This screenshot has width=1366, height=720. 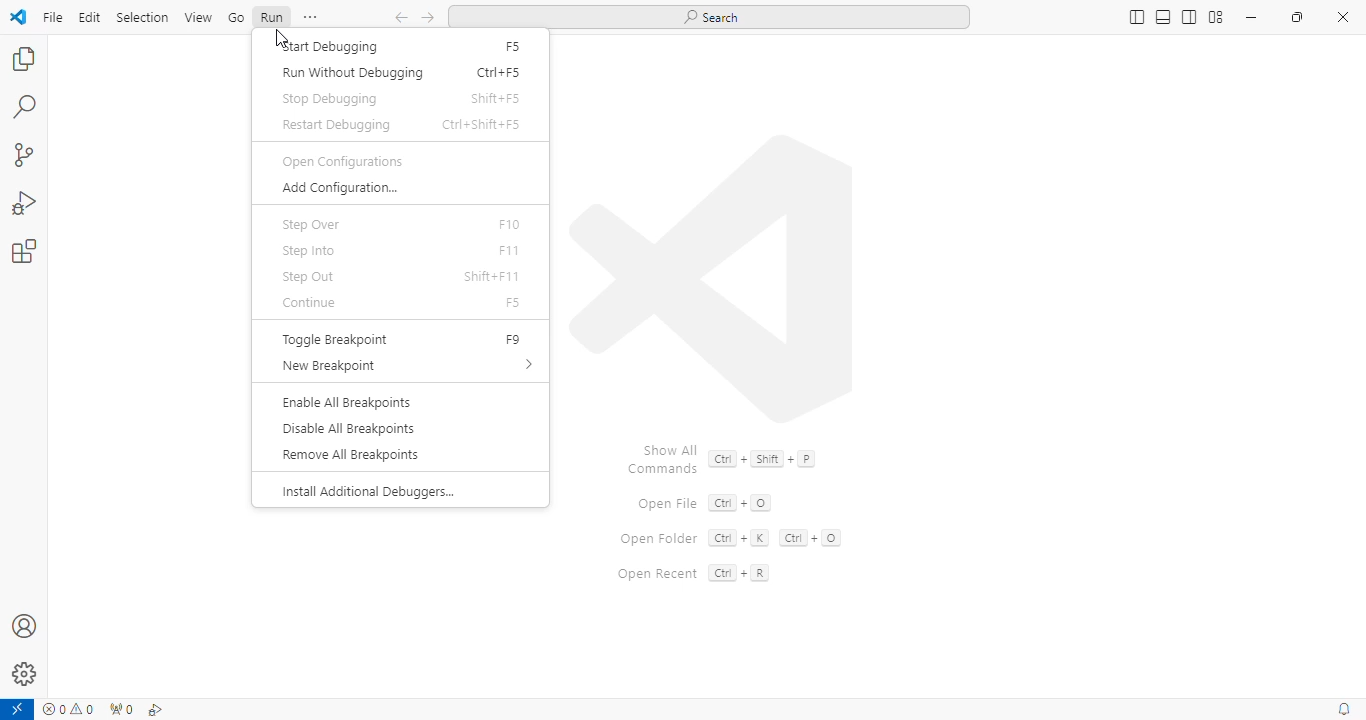 What do you see at coordinates (1251, 17) in the screenshot?
I see `minimize` at bounding box center [1251, 17].